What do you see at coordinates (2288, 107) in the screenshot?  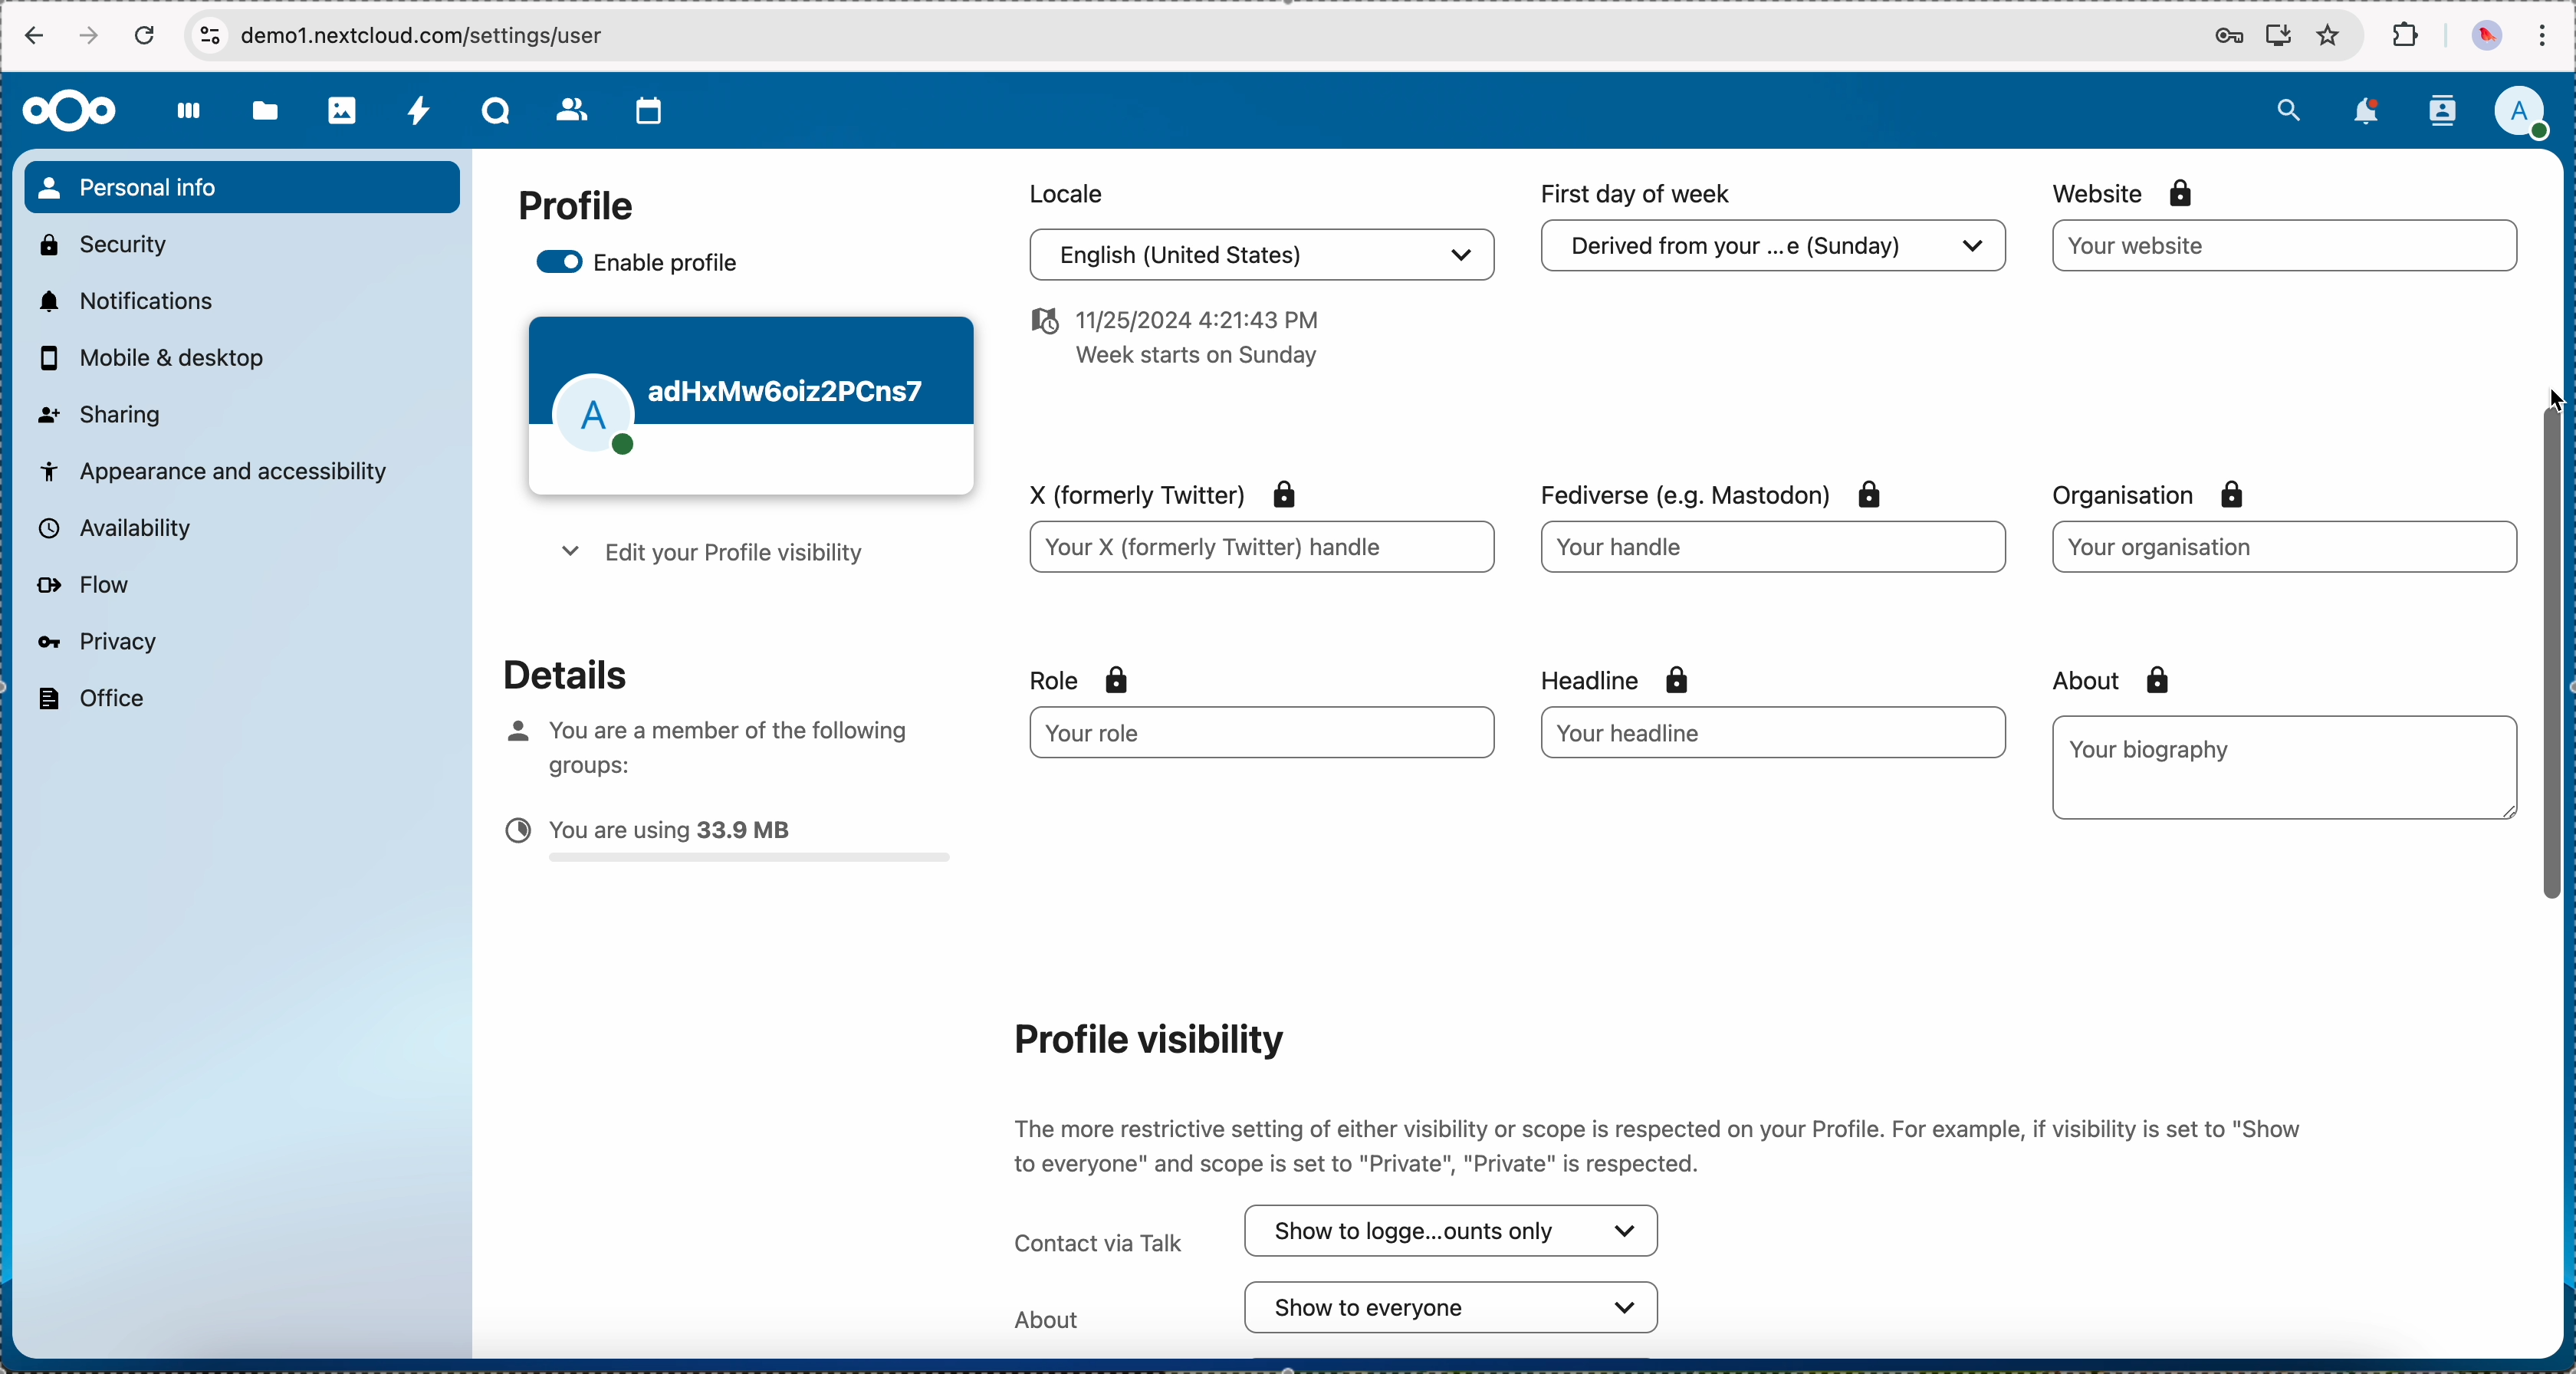 I see `search` at bounding box center [2288, 107].